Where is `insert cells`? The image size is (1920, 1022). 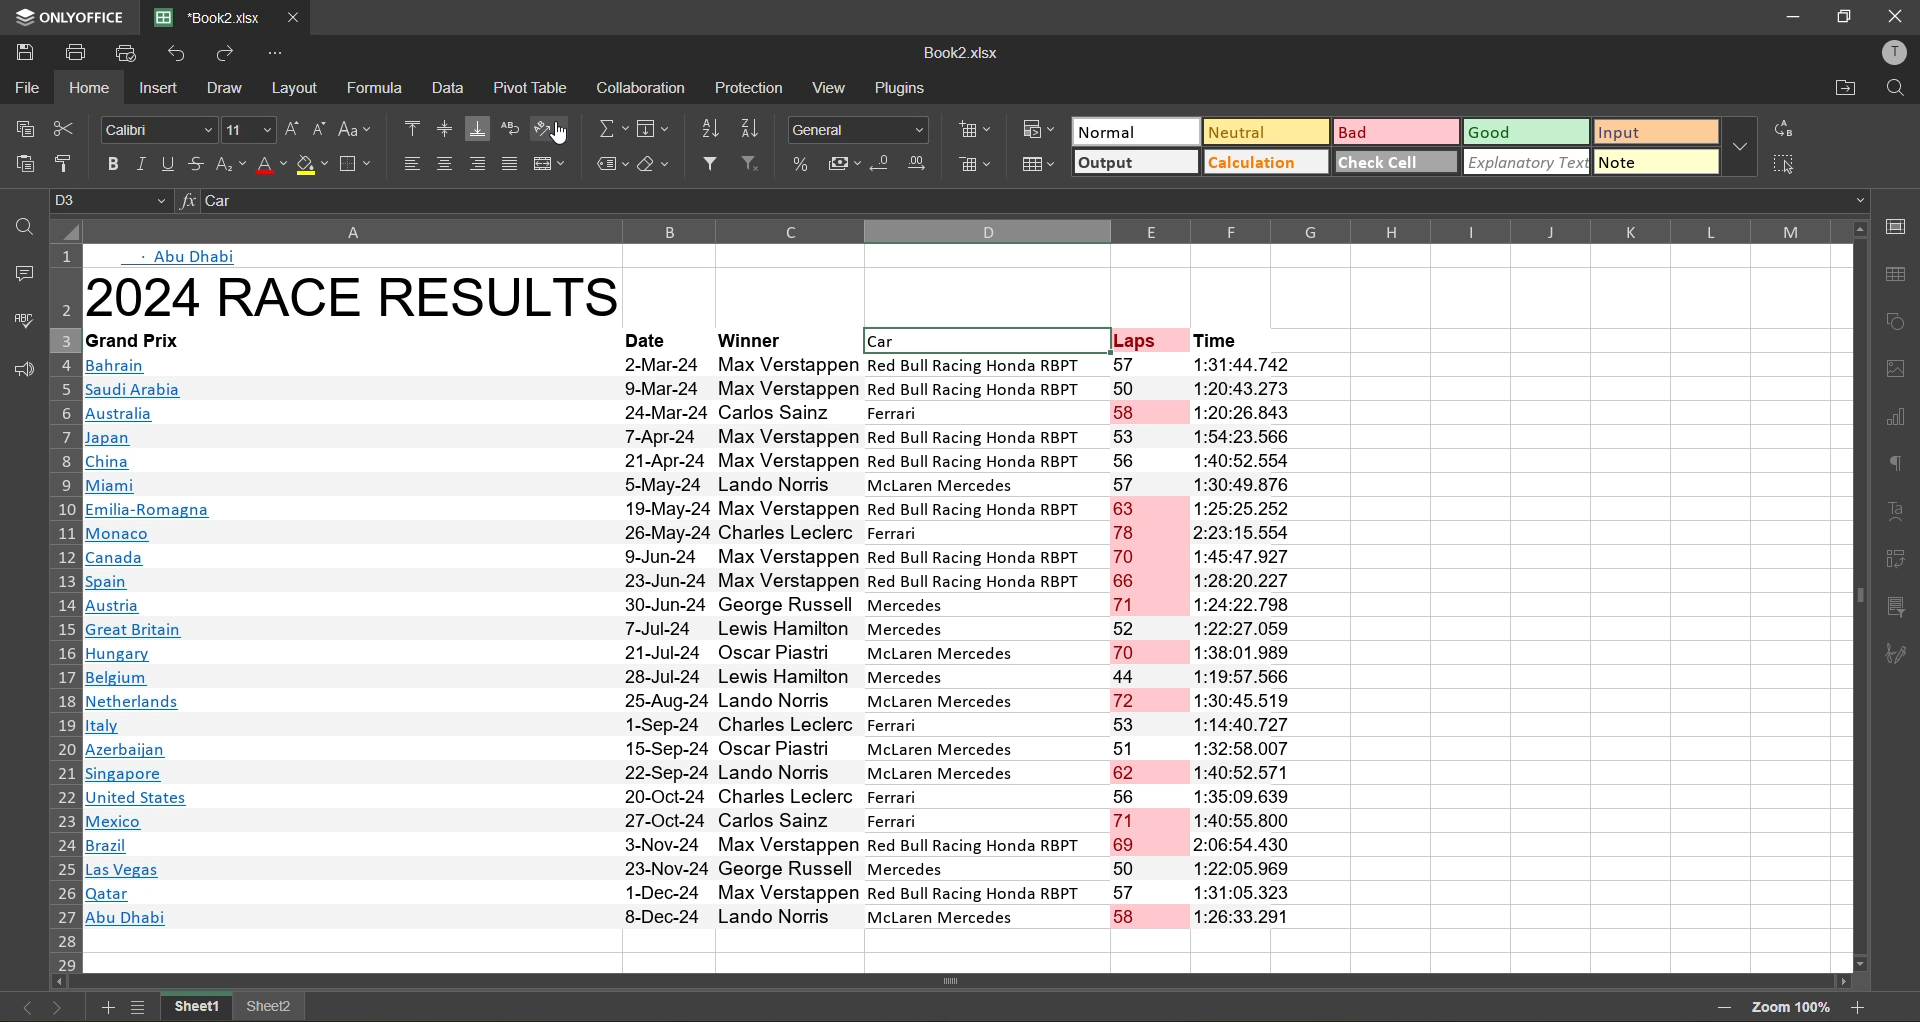
insert cells is located at coordinates (973, 131).